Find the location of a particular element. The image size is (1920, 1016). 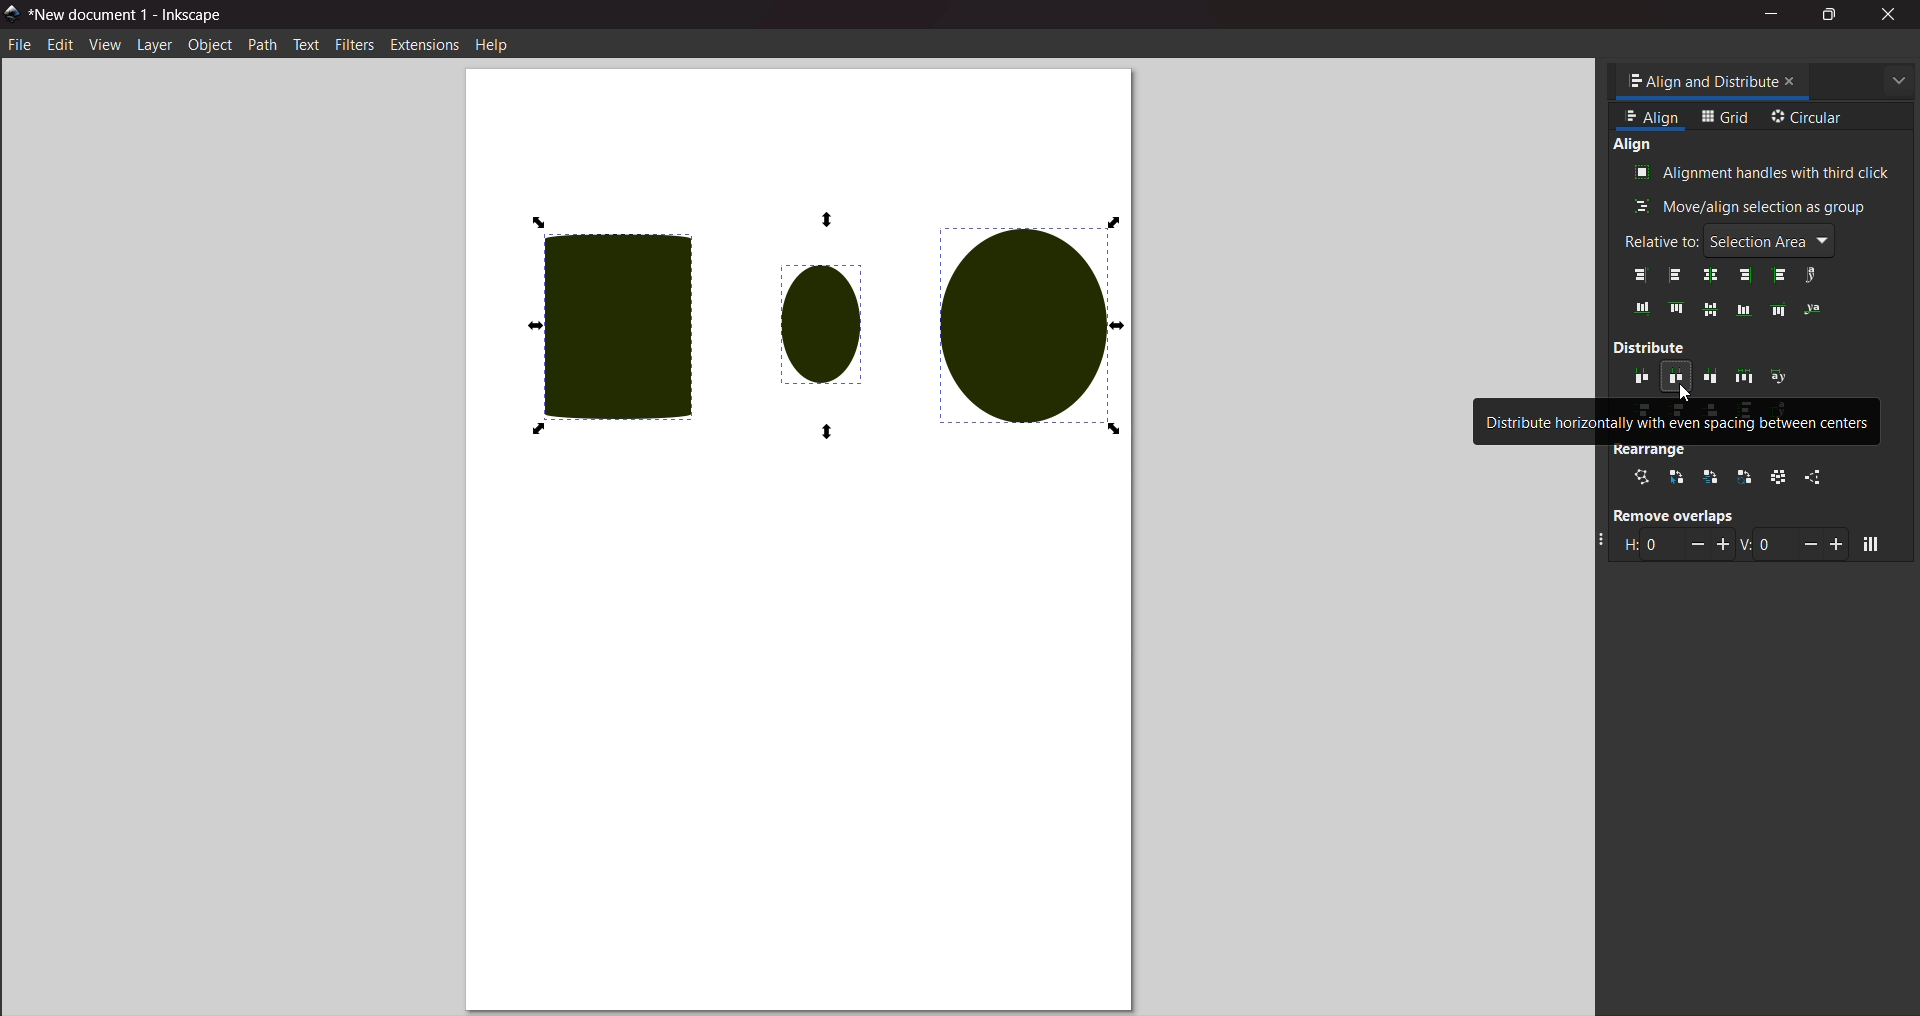

distribute horizontally with even spacing between centers is located at coordinates (1675, 378).